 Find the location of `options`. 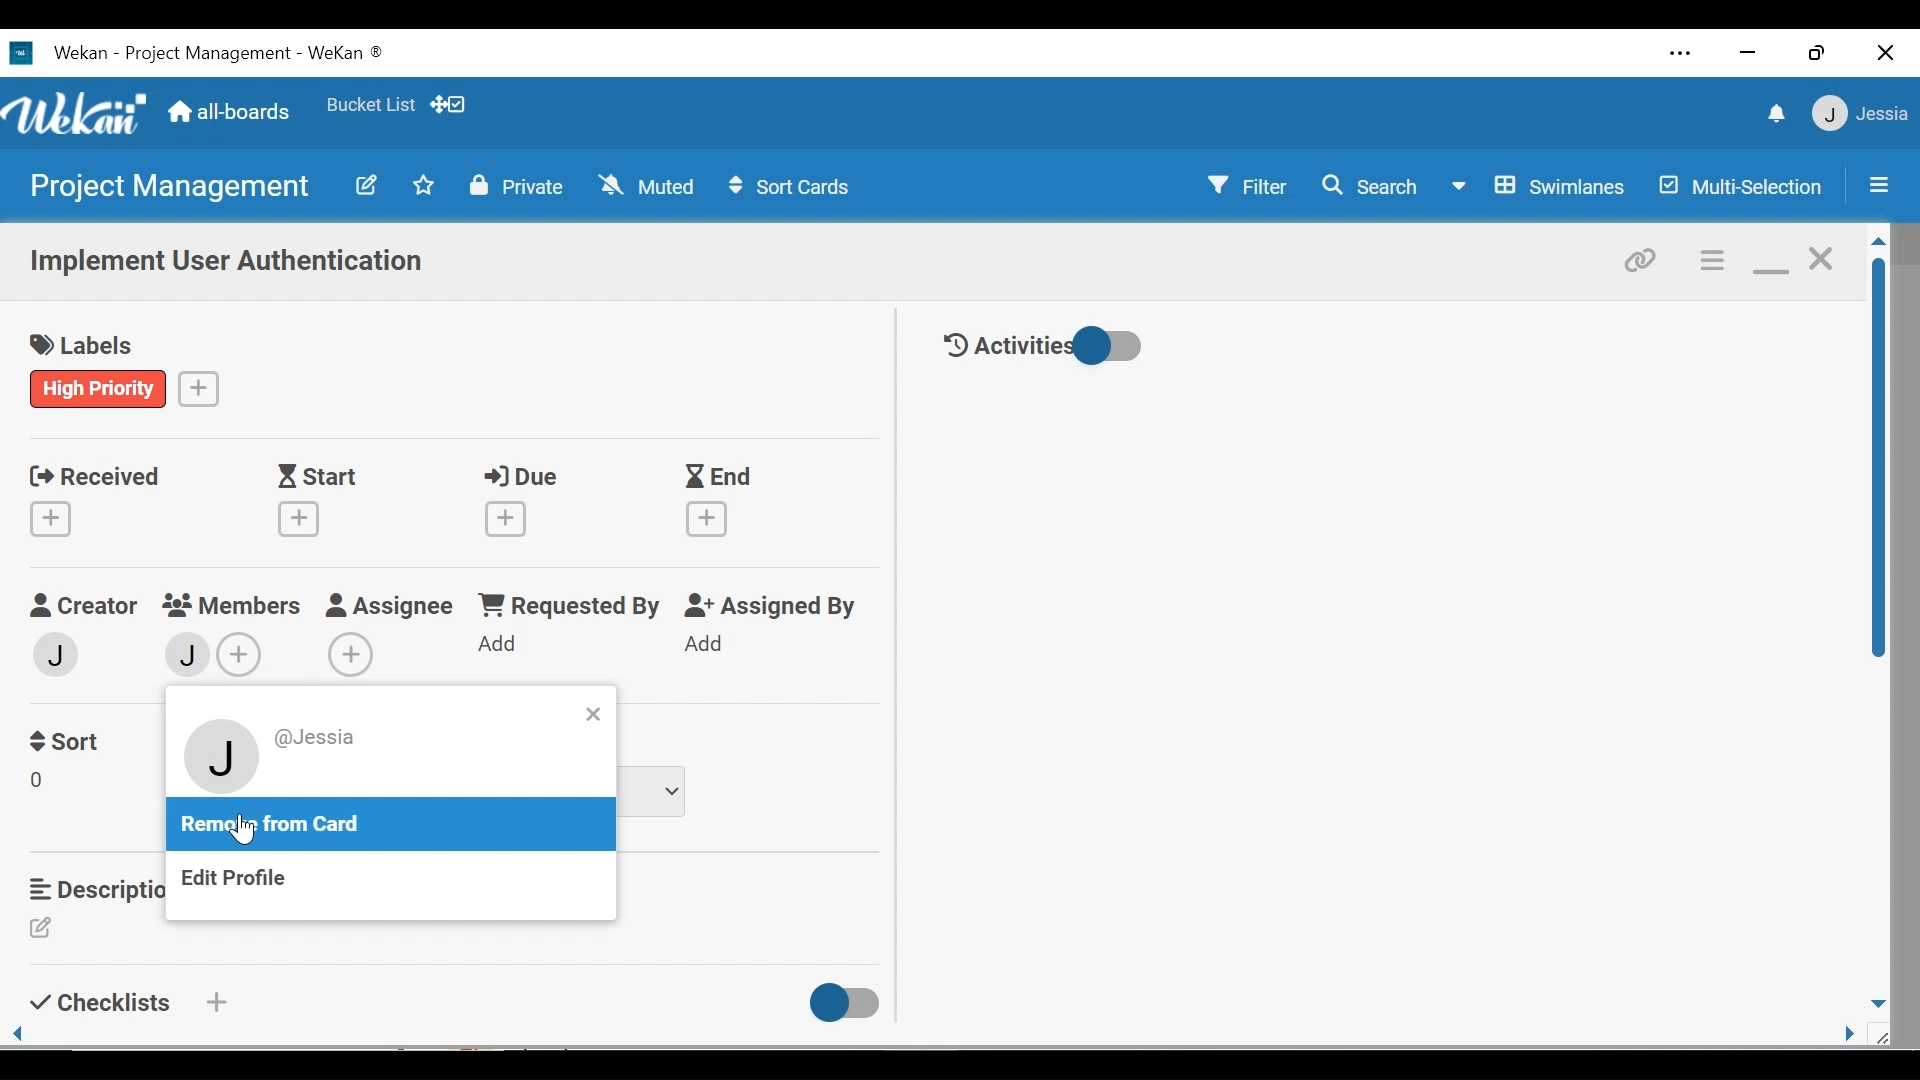

options is located at coordinates (1710, 259).